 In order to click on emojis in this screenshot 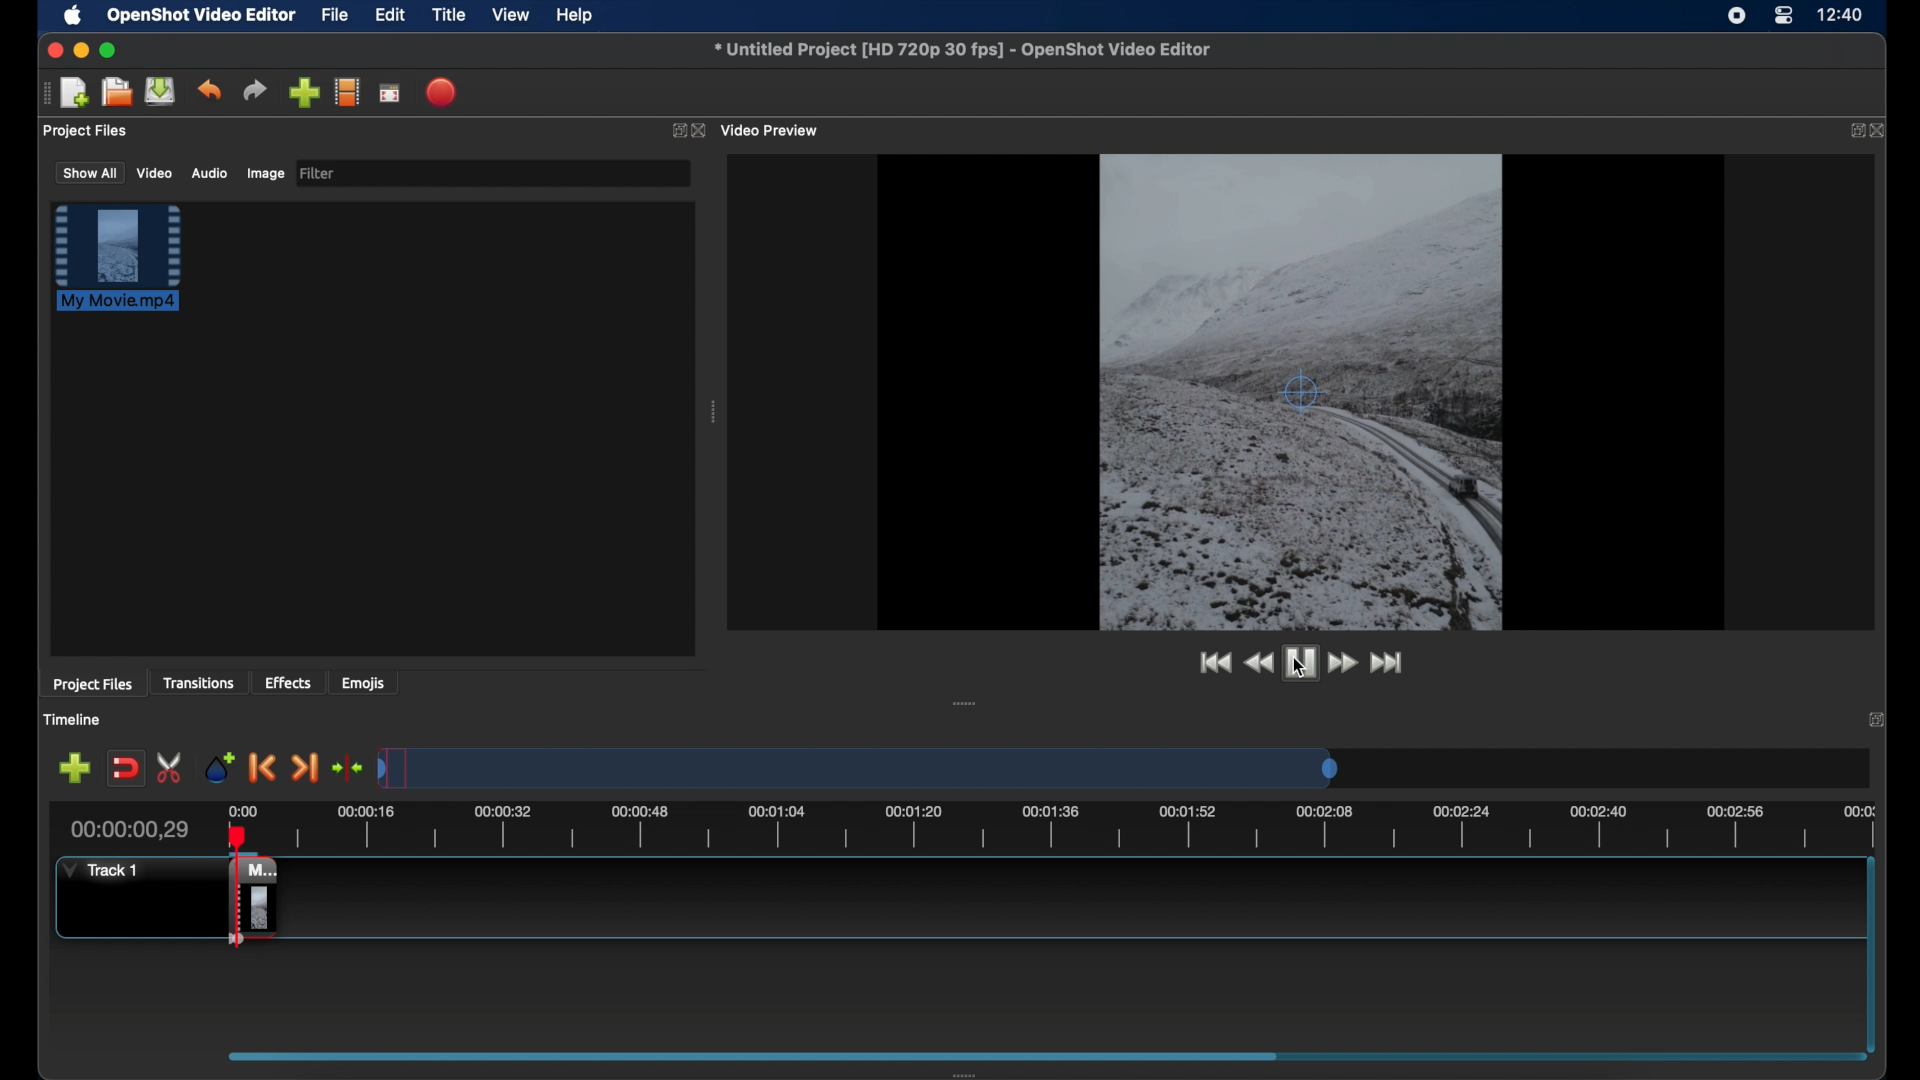, I will do `click(365, 684)`.